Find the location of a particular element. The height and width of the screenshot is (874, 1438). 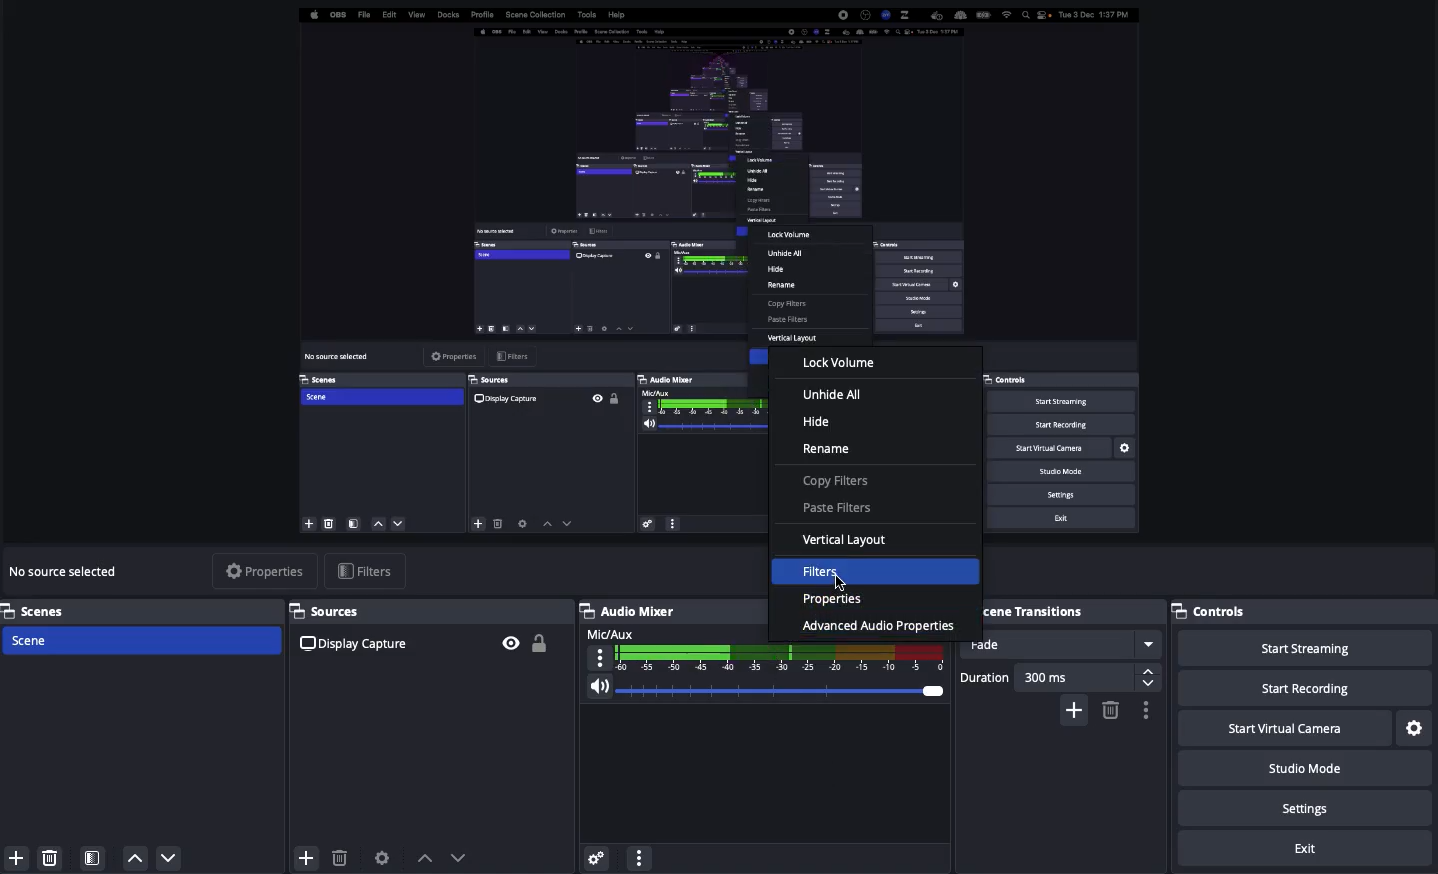

Move up is located at coordinates (425, 857).